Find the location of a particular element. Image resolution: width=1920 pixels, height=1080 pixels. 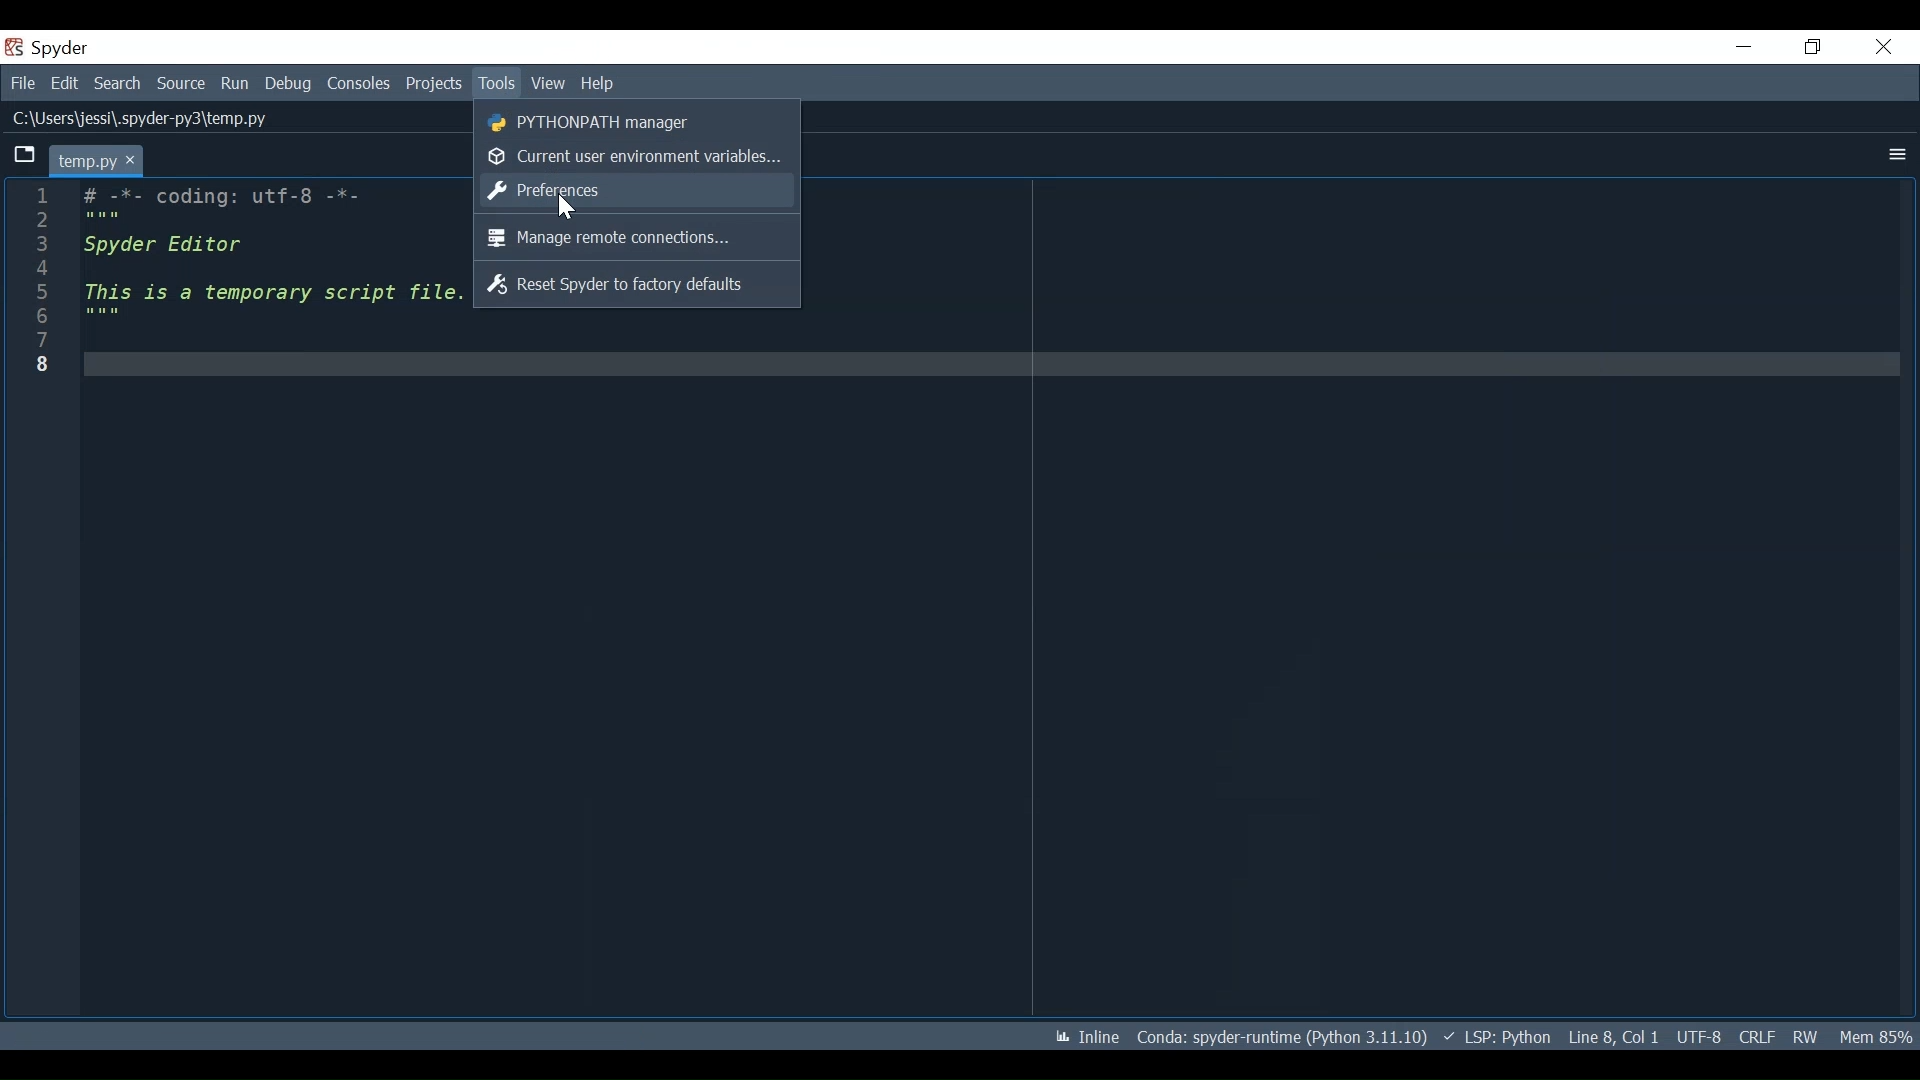

Tools is located at coordinates (494, 83).